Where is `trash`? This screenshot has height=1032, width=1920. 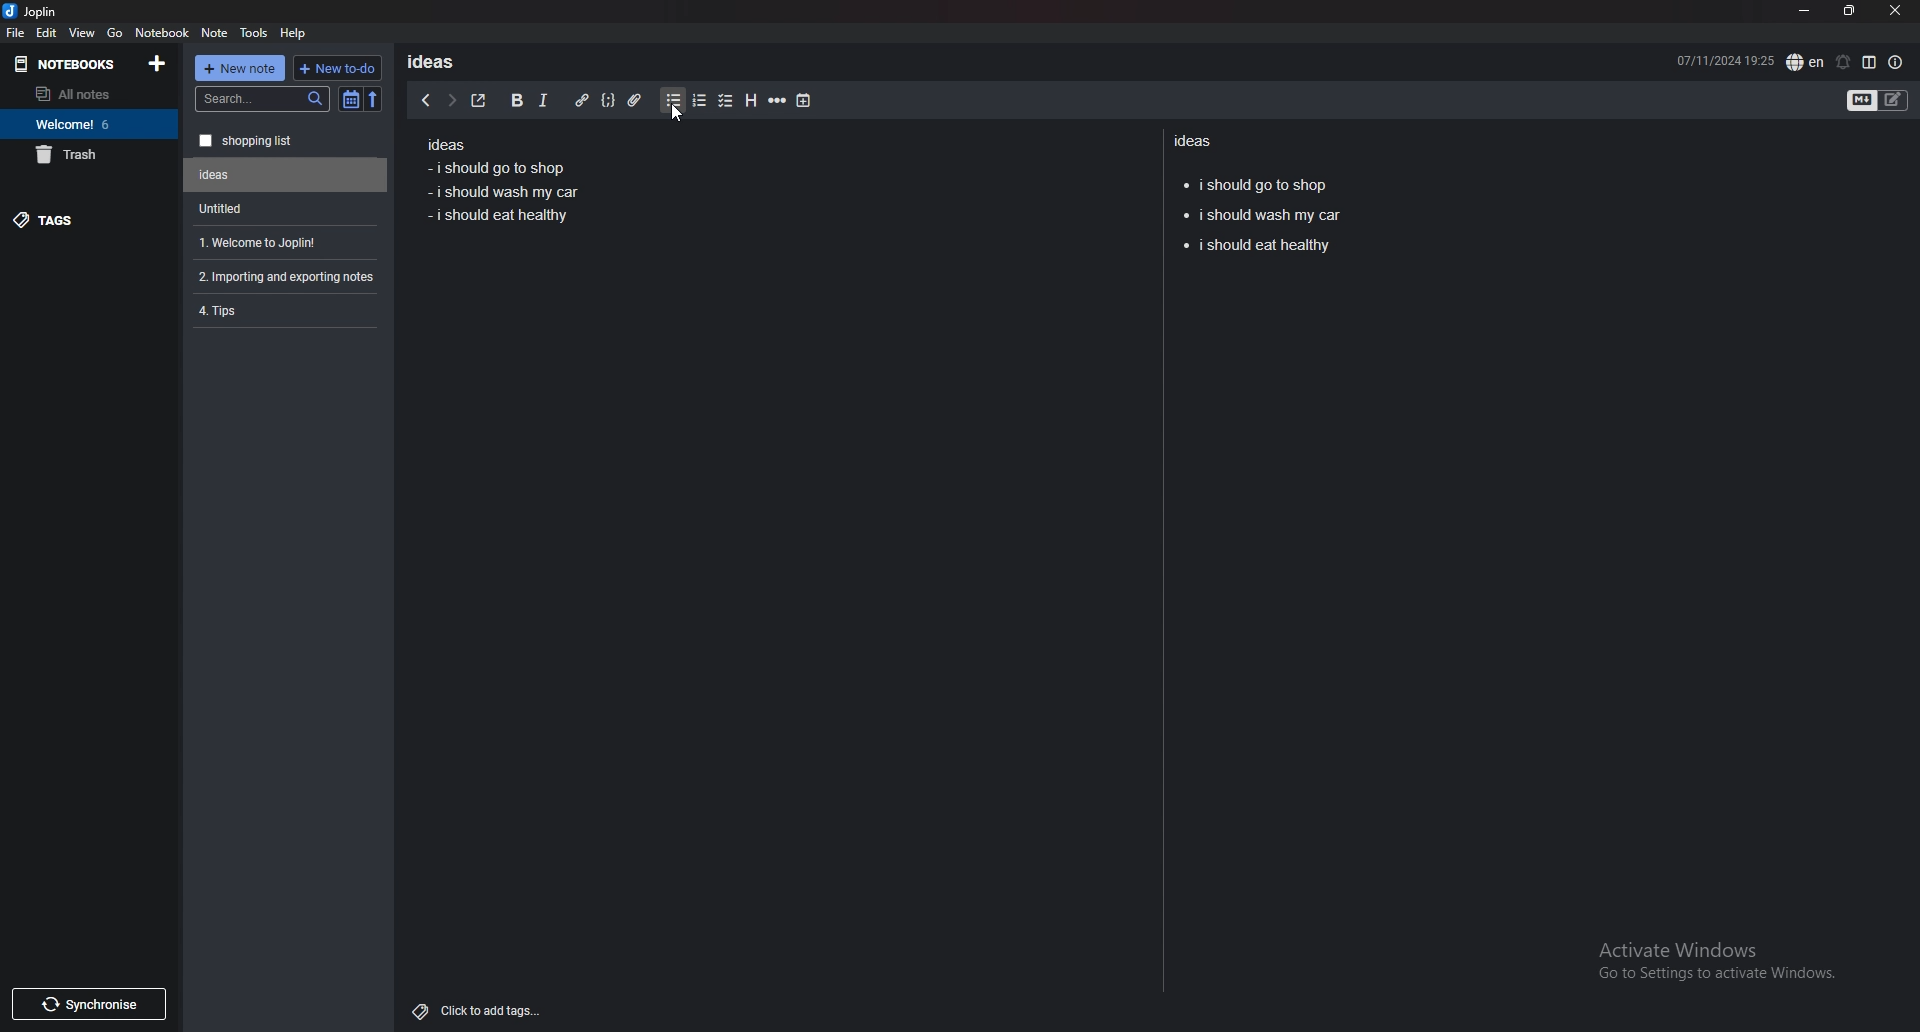
trash is located at coordinates (89, 154).